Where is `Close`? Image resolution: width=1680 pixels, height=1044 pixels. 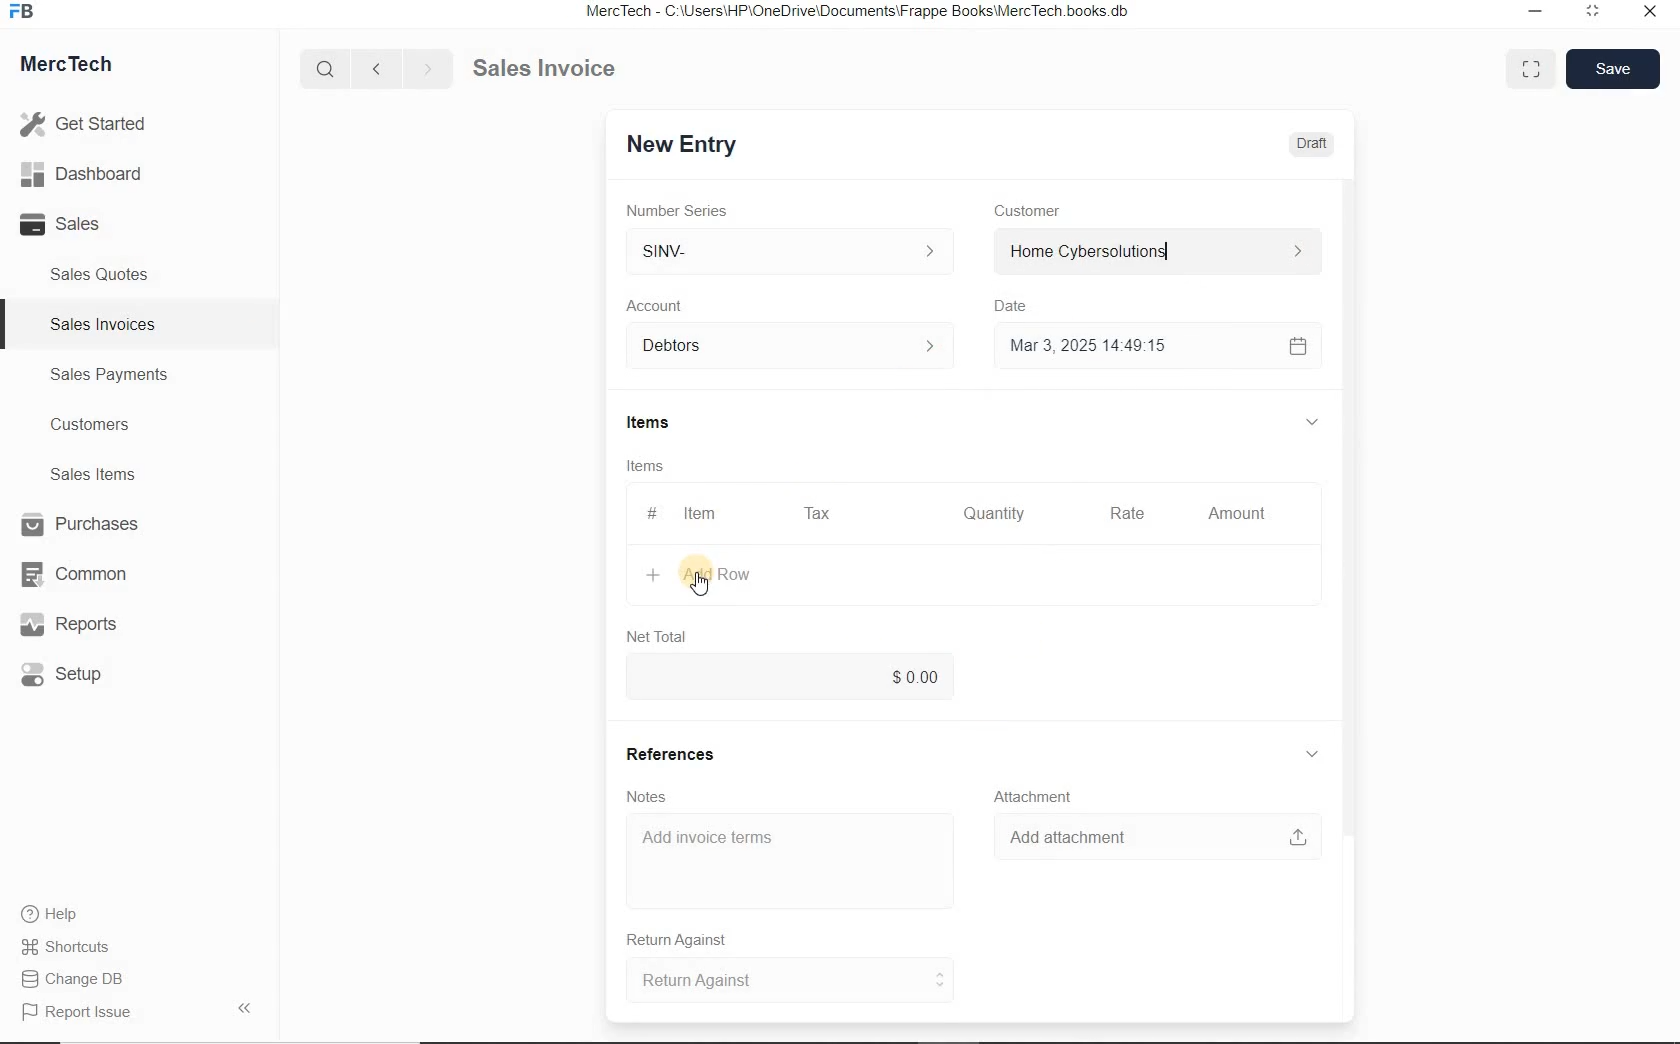
Close is located at coordinates (1648, 14).